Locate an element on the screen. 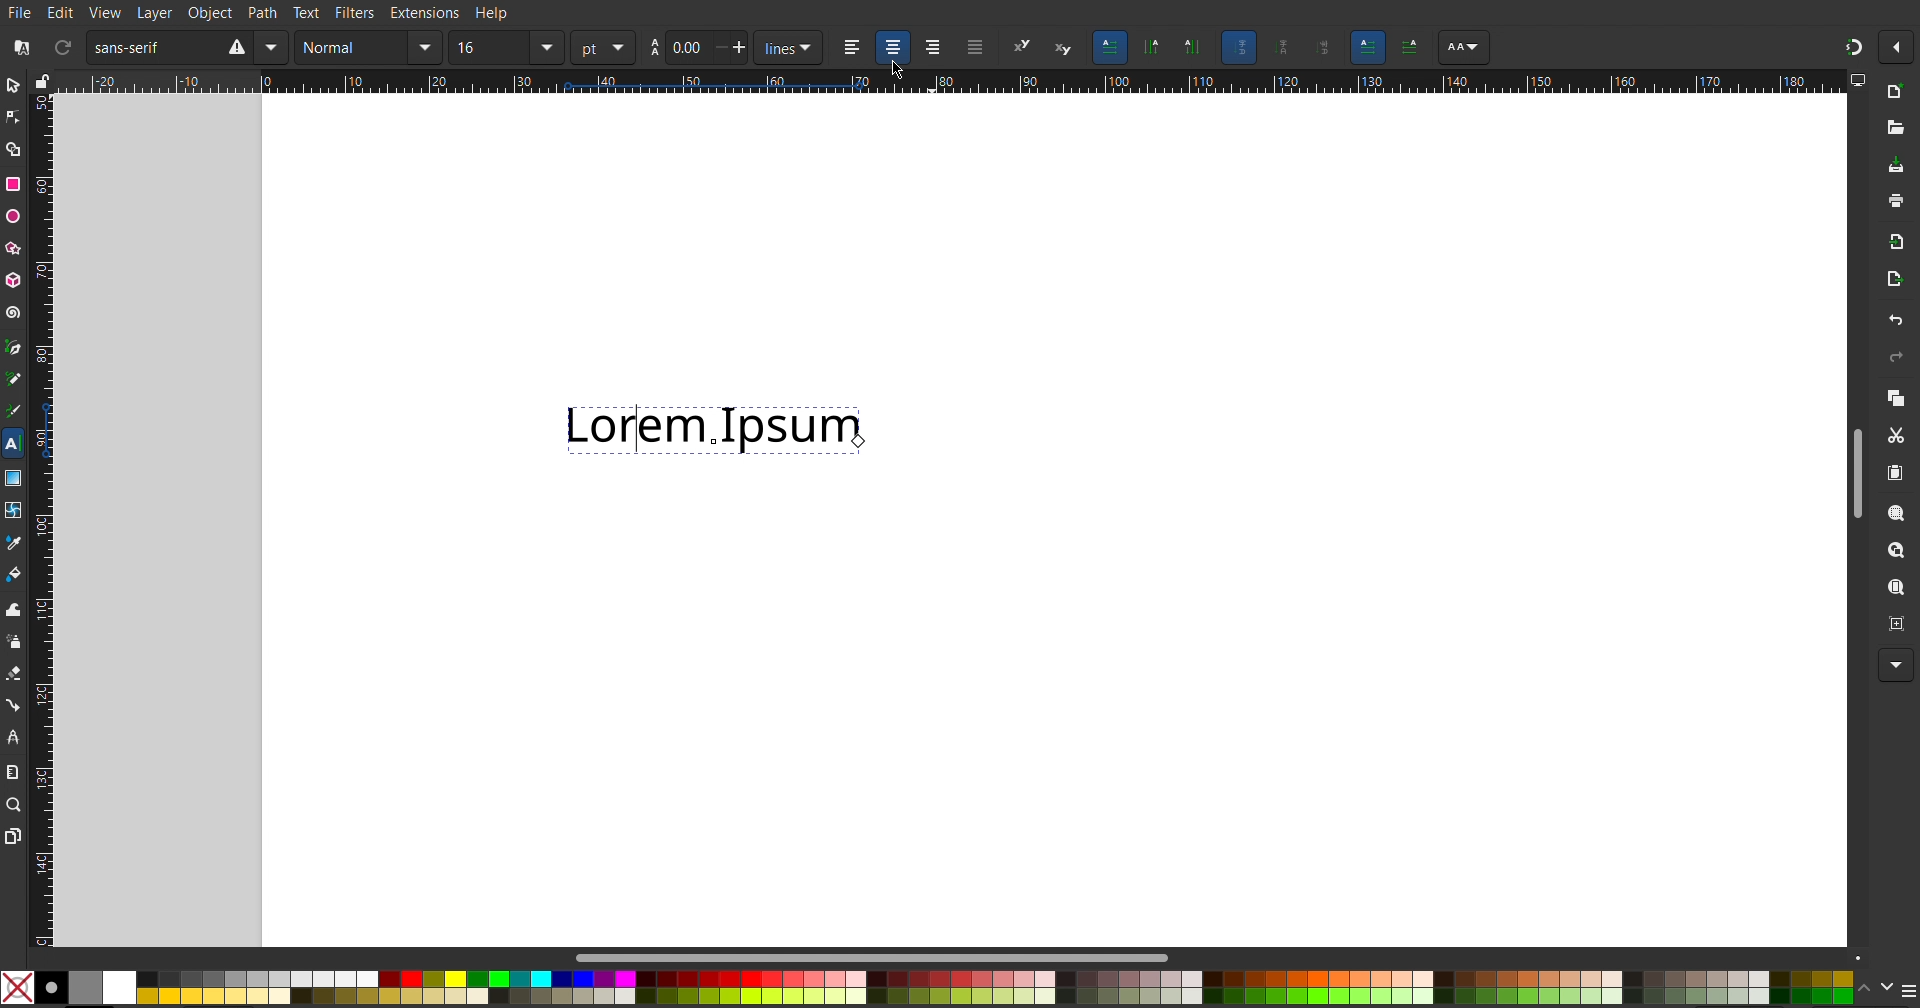  Pages is located at coordinates (13, 836).